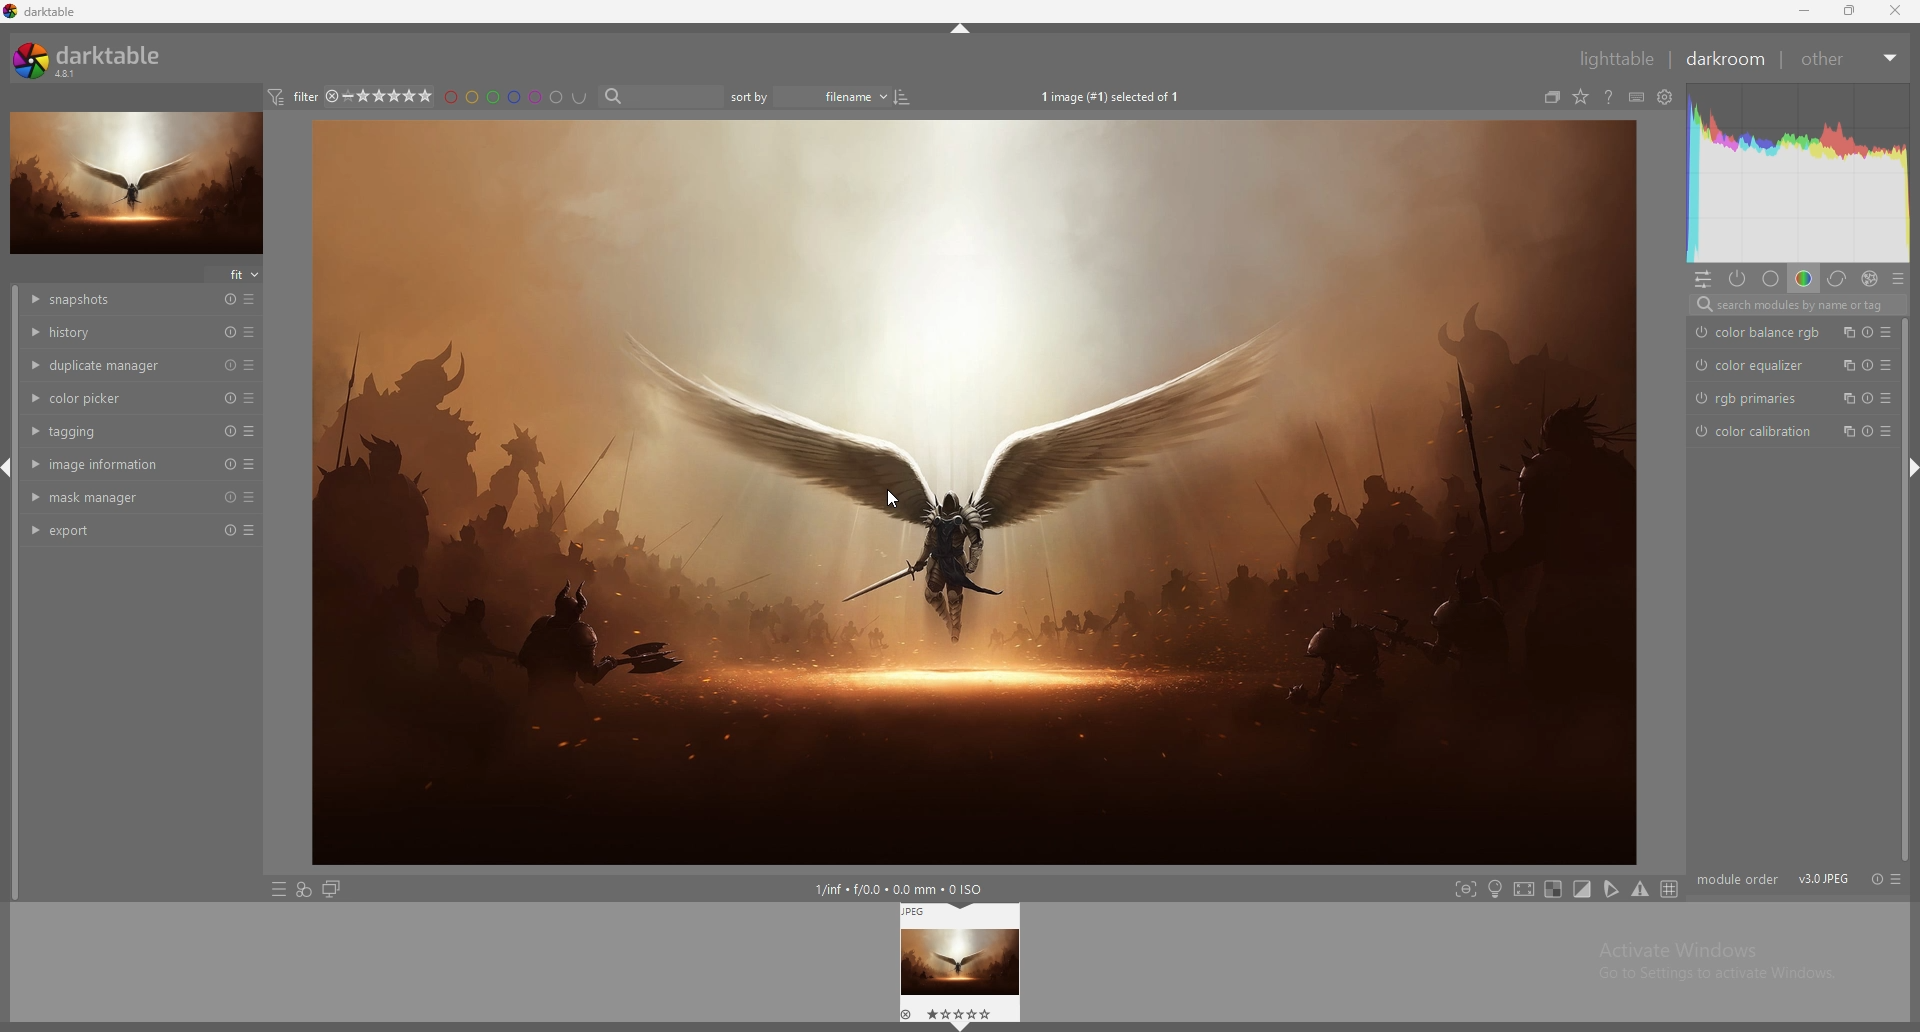 This screenshot has height=1032, width=1920. I want to click on preset, so click(252, 366).